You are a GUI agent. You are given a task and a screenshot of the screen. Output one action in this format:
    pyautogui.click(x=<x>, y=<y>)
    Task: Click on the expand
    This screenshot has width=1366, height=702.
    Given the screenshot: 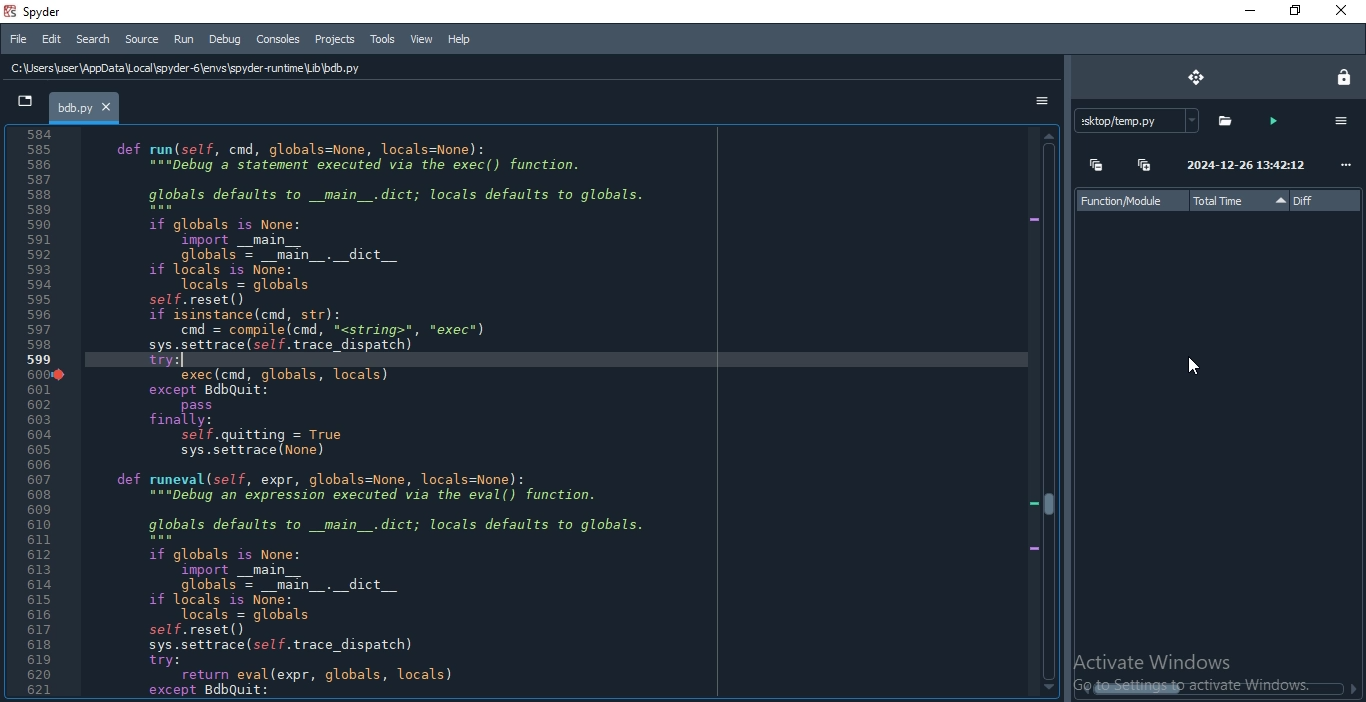 What is the action you would take?
    pyautogui.click(x=1145, y=165)
    